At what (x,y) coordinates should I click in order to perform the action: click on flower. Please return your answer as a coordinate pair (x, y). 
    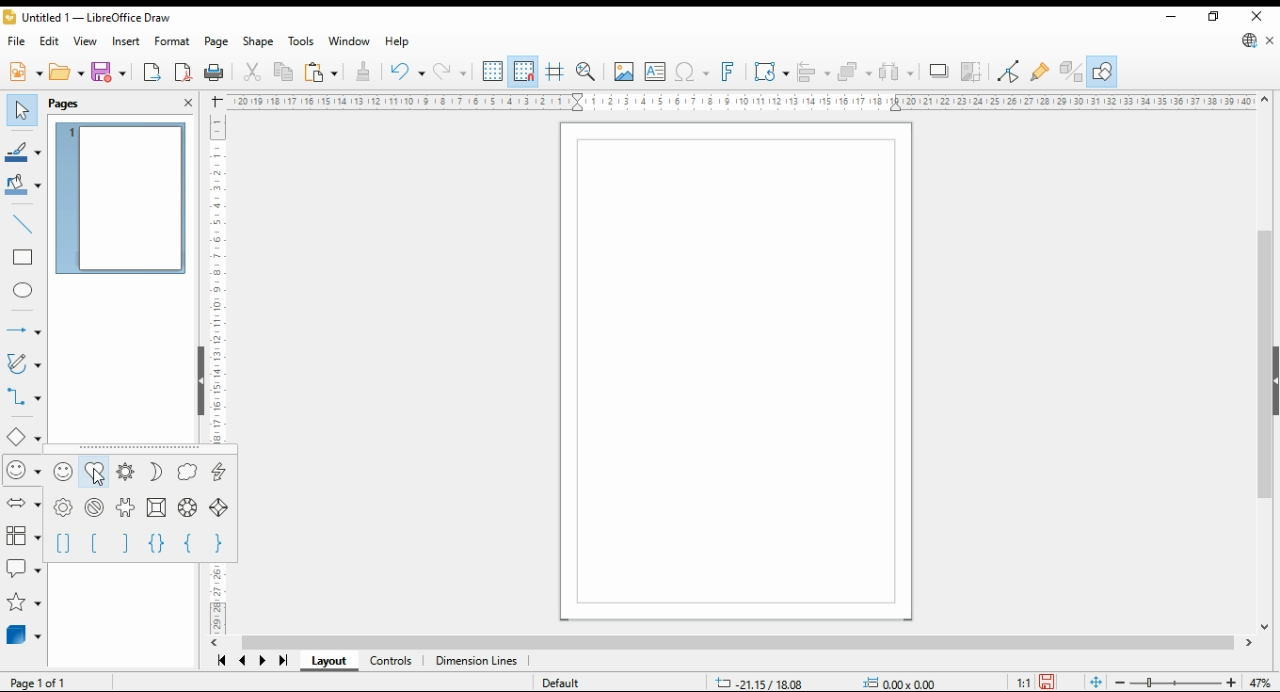
    Looking at the image, I should click on (63, 508).